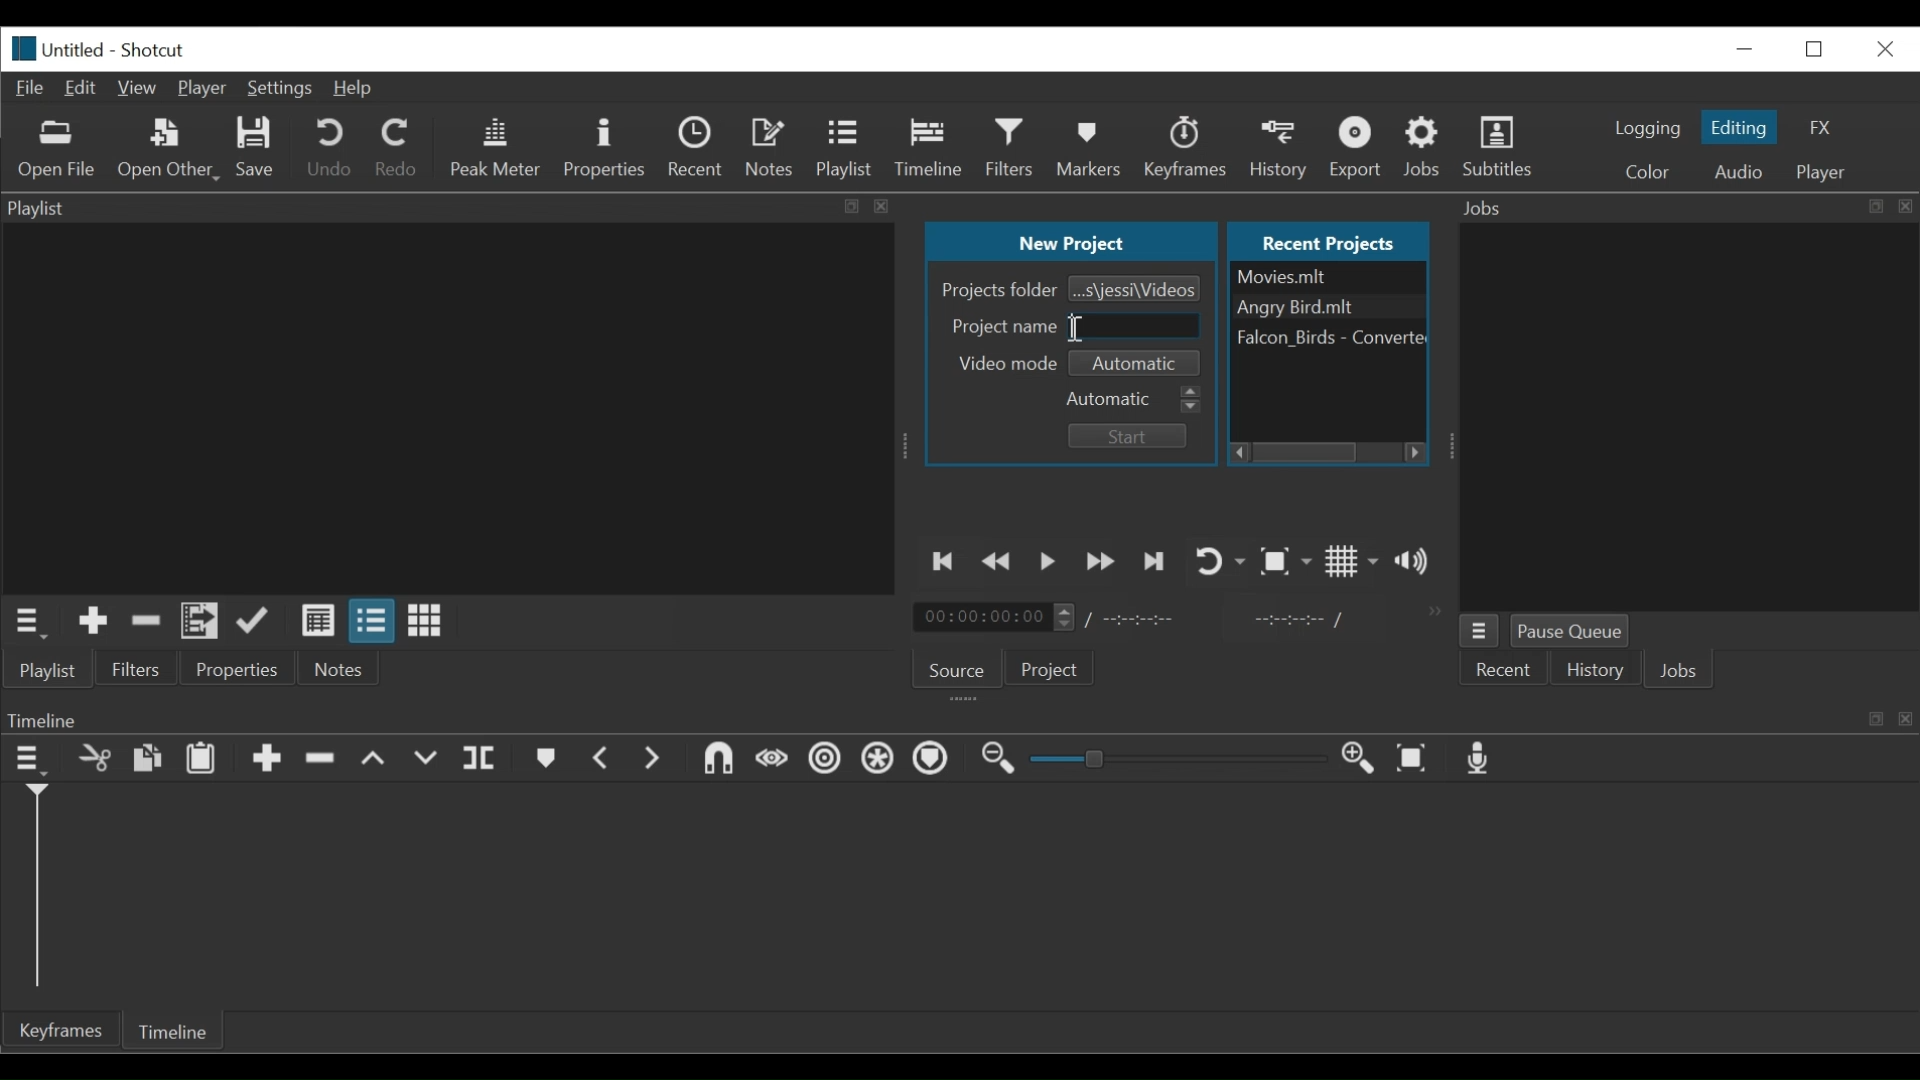 The width and height of the screenshot is (1920, 1080). I want to click on Source, so click(957, 670).